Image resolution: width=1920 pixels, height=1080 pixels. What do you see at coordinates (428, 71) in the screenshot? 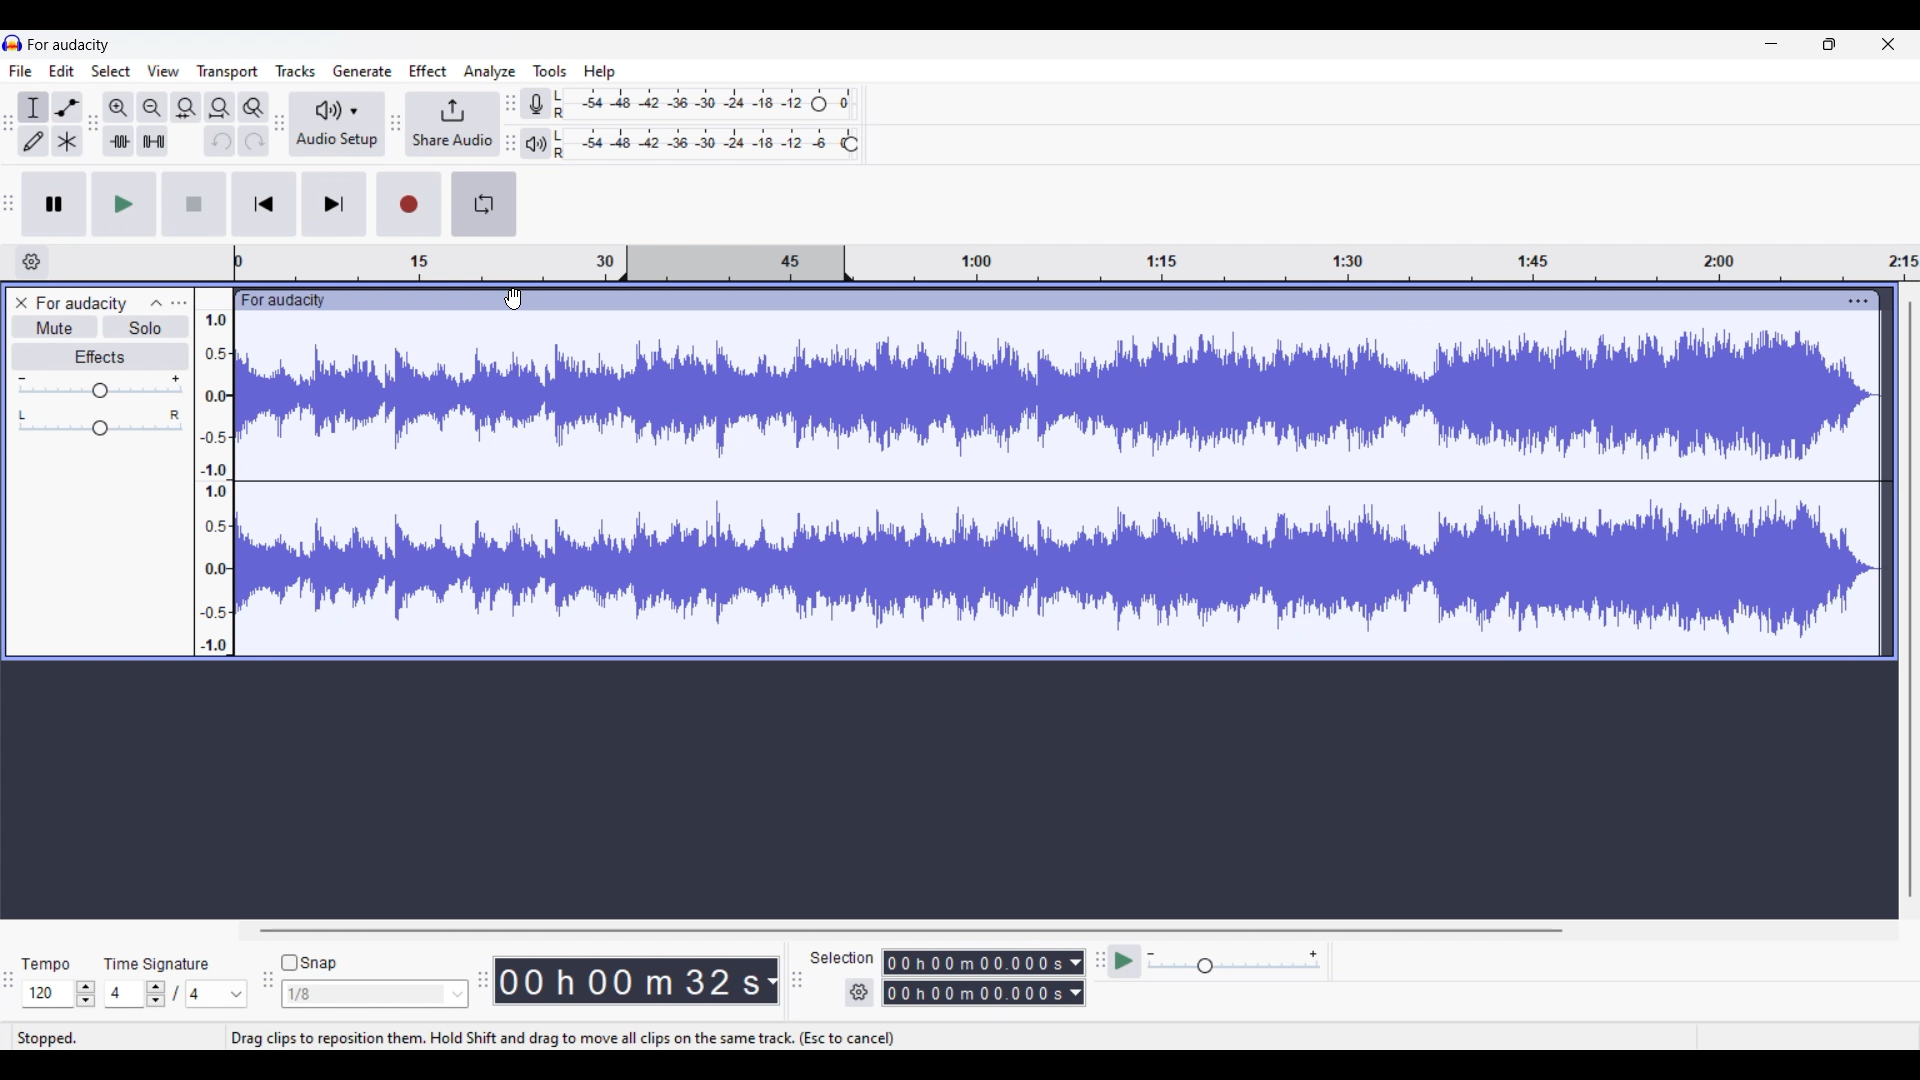
I see `Effect menu` at bounding box center [428, 71].